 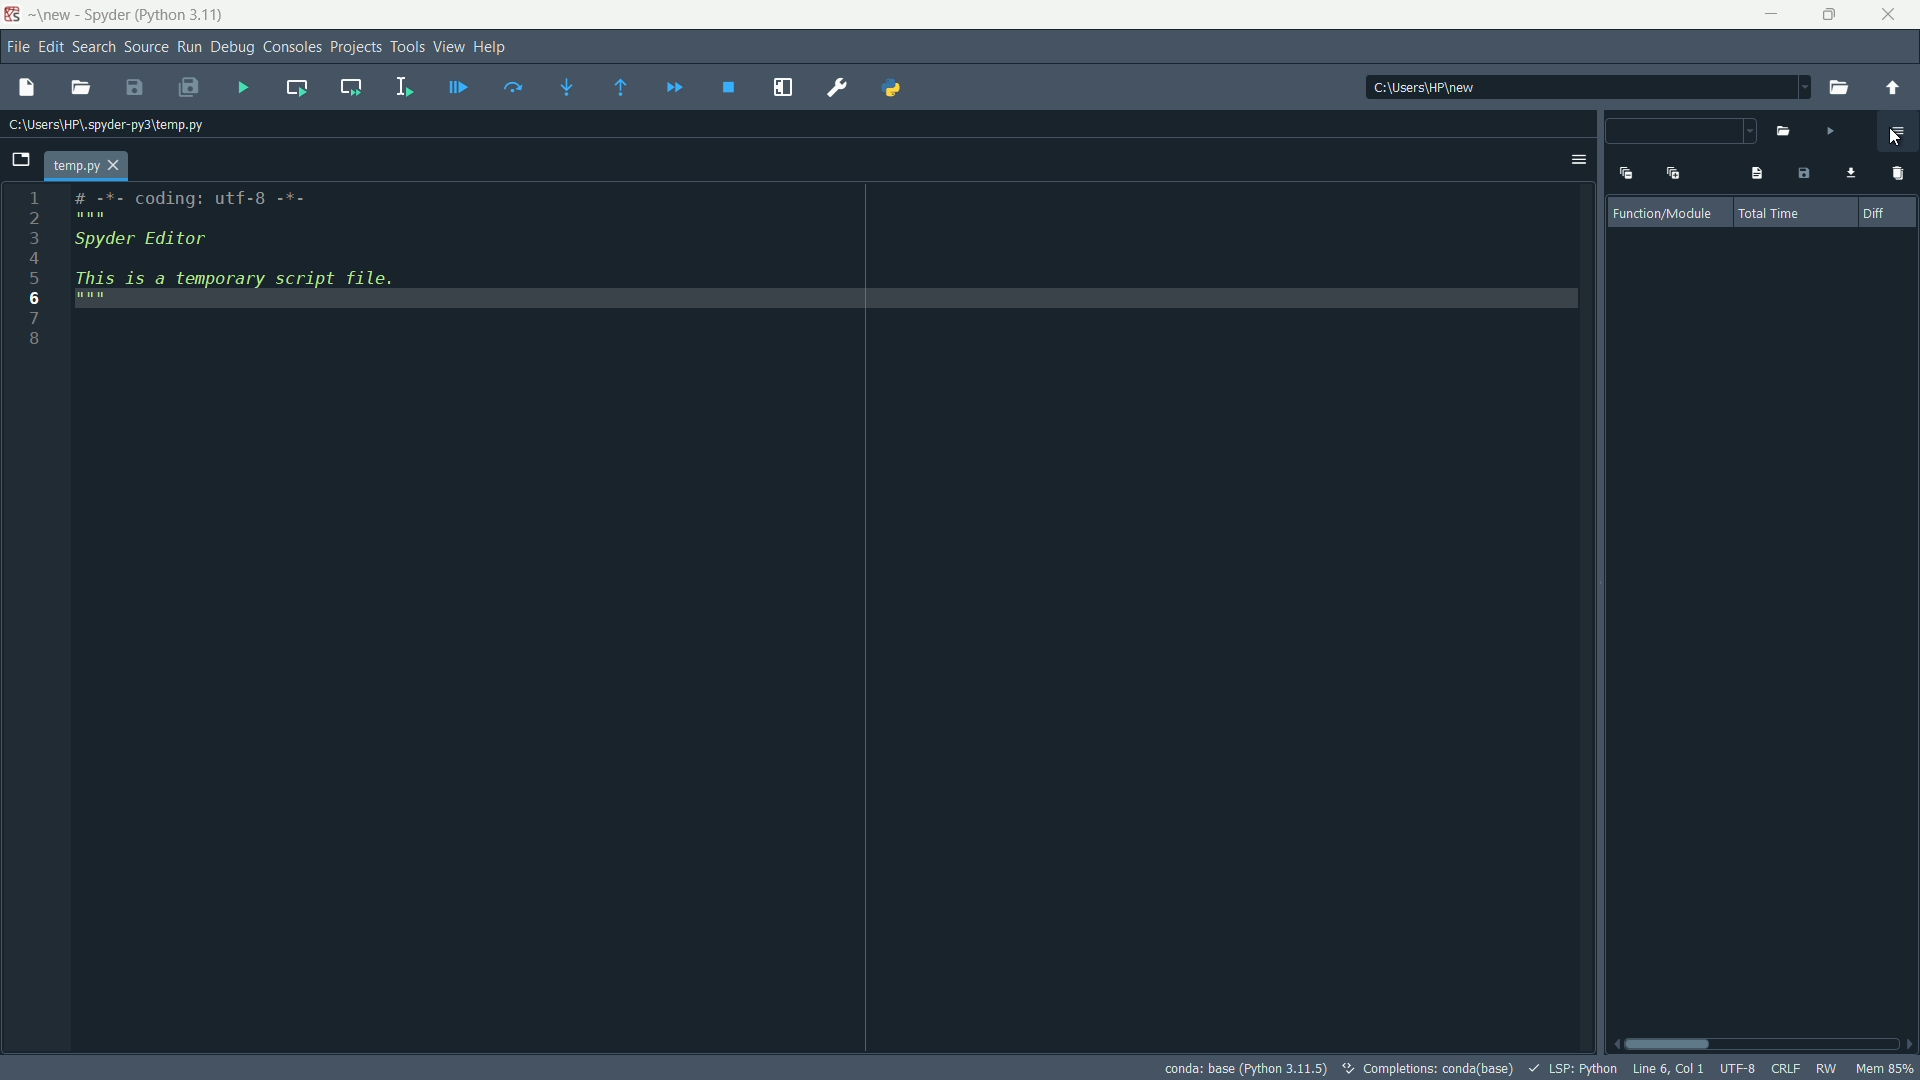 What do you see at coordinates (189, 245) in the screenshot?
I see `Spyder editor` at bounding box center [189, 245].